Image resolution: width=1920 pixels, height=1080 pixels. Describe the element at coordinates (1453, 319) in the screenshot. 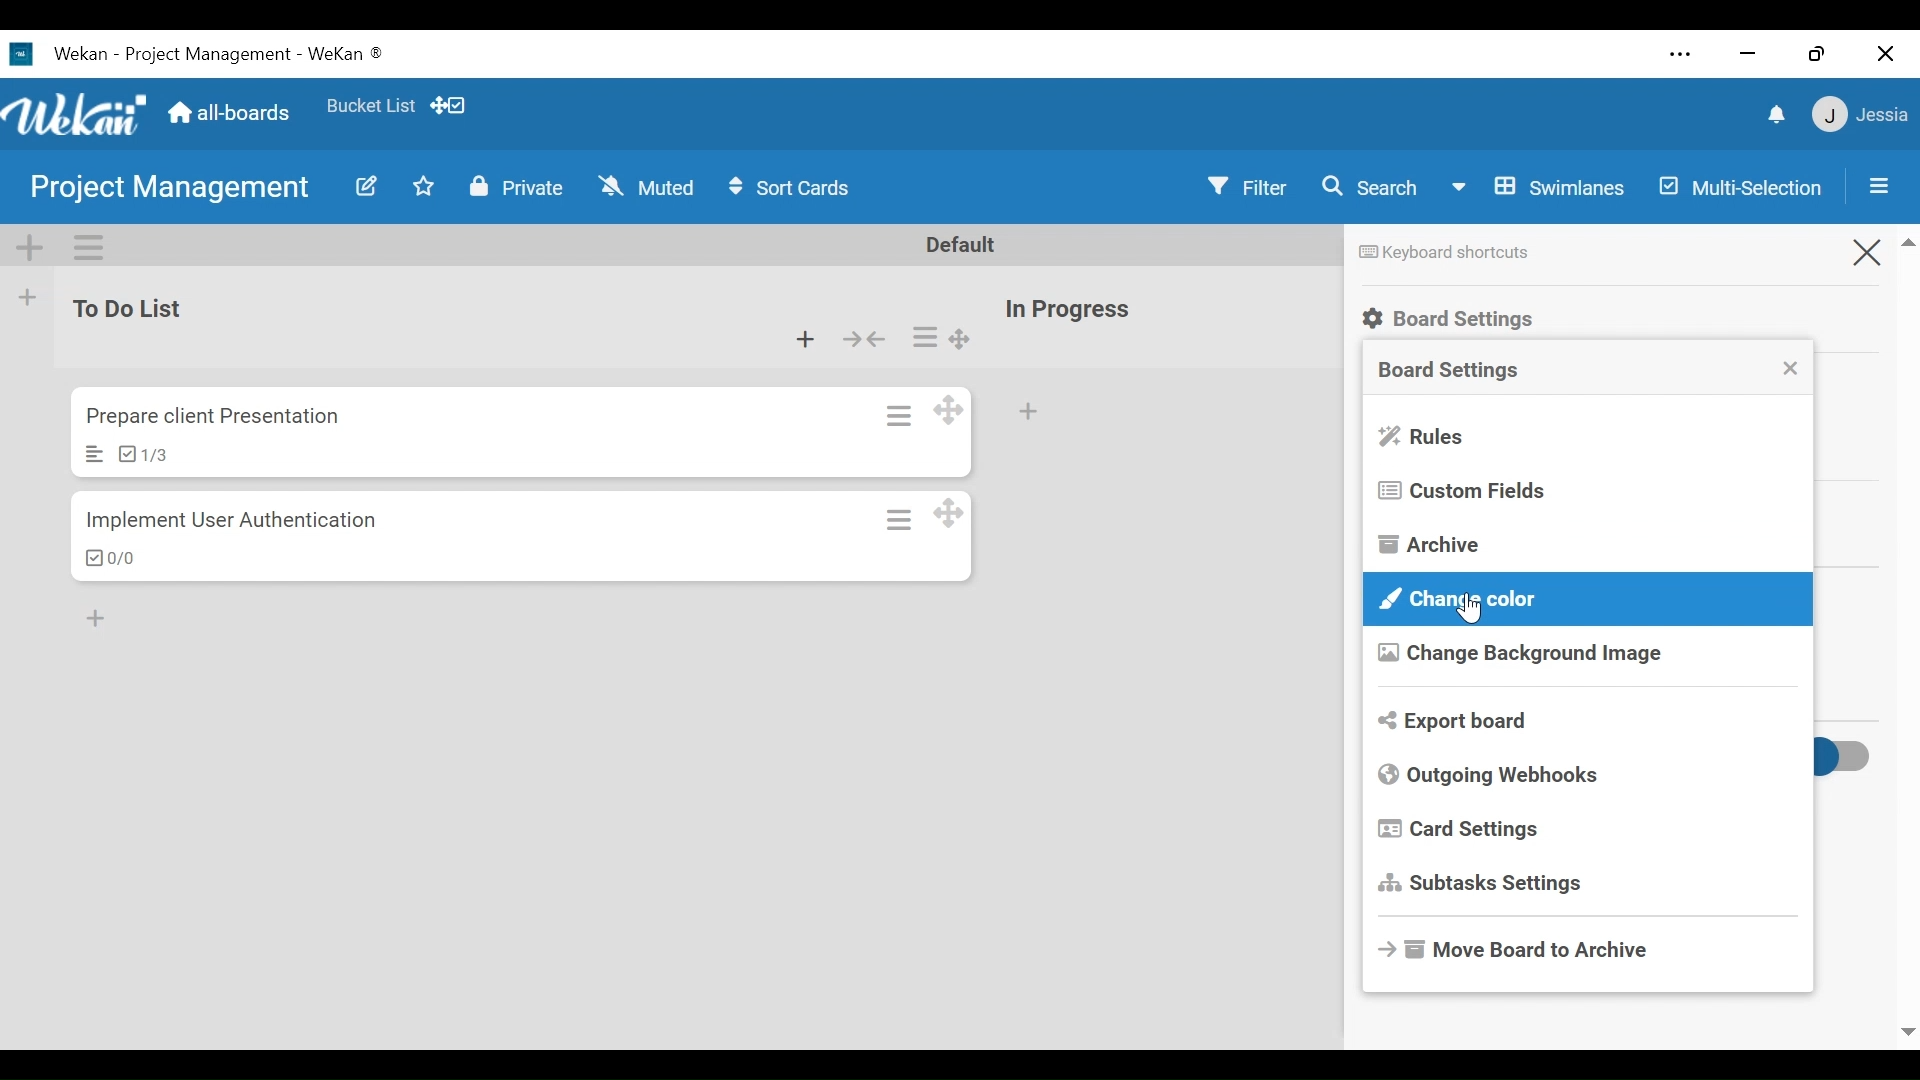

I see `Board settings` at that location.